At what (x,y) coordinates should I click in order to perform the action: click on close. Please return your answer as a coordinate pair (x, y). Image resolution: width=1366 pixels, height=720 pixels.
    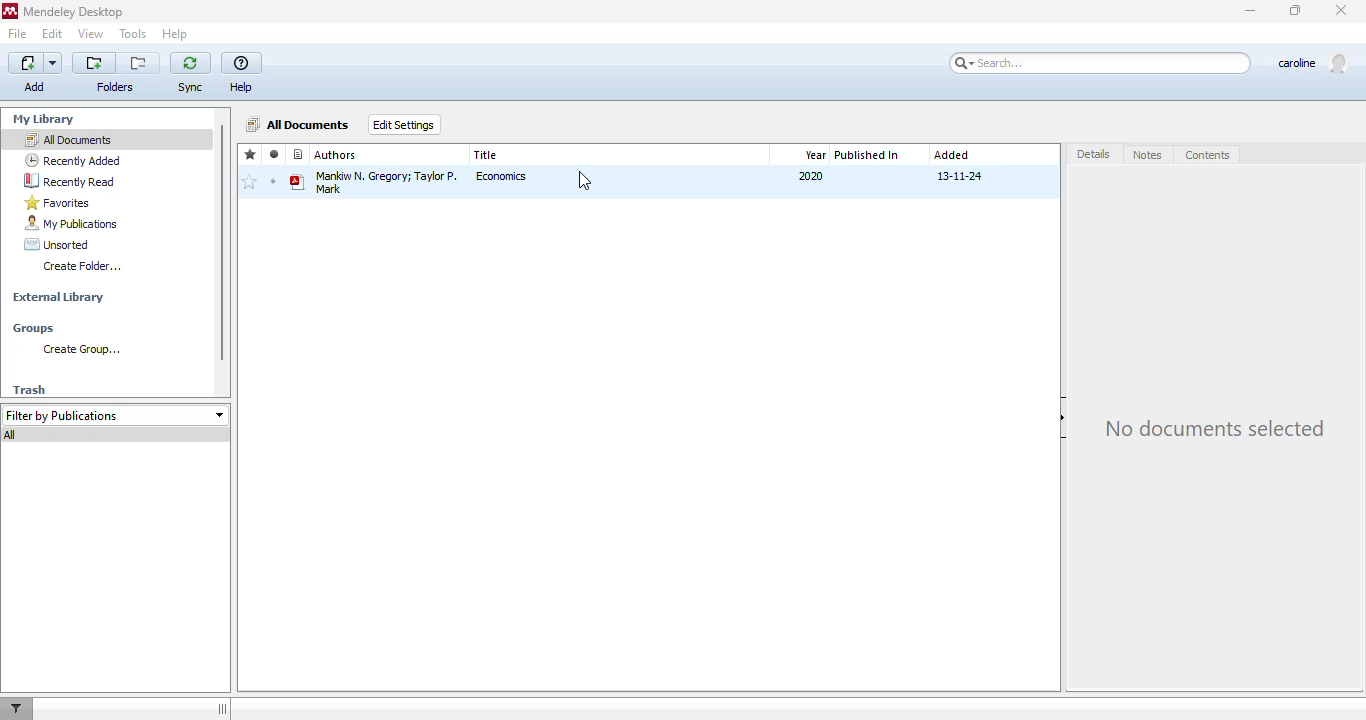
    Looking at the image, I should click on (1341, 11).